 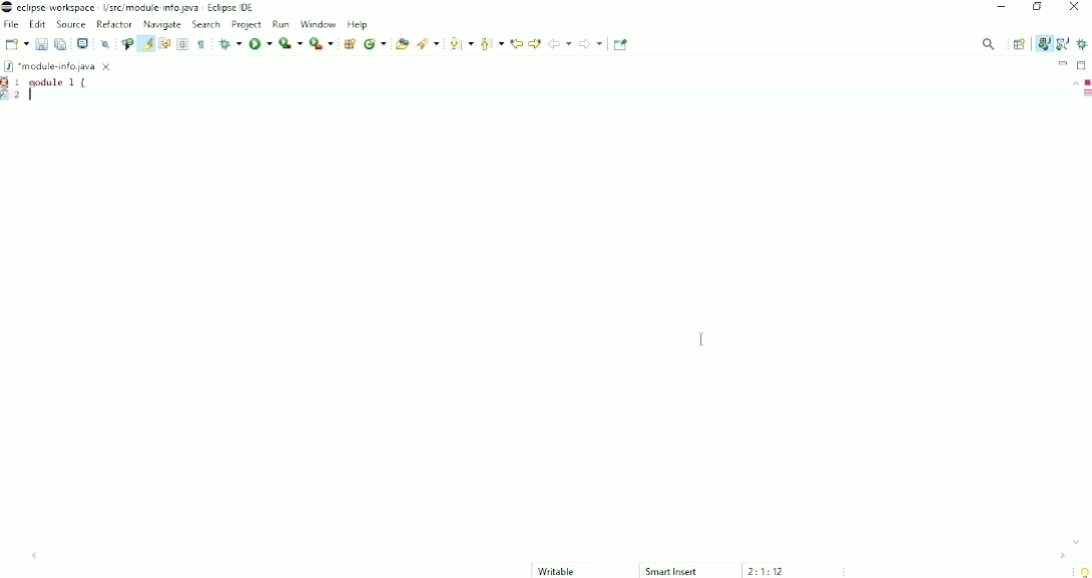 I want to click on eclipse workspace /src/module.info.java Eclipse IDE, so click(x=131, y=7).